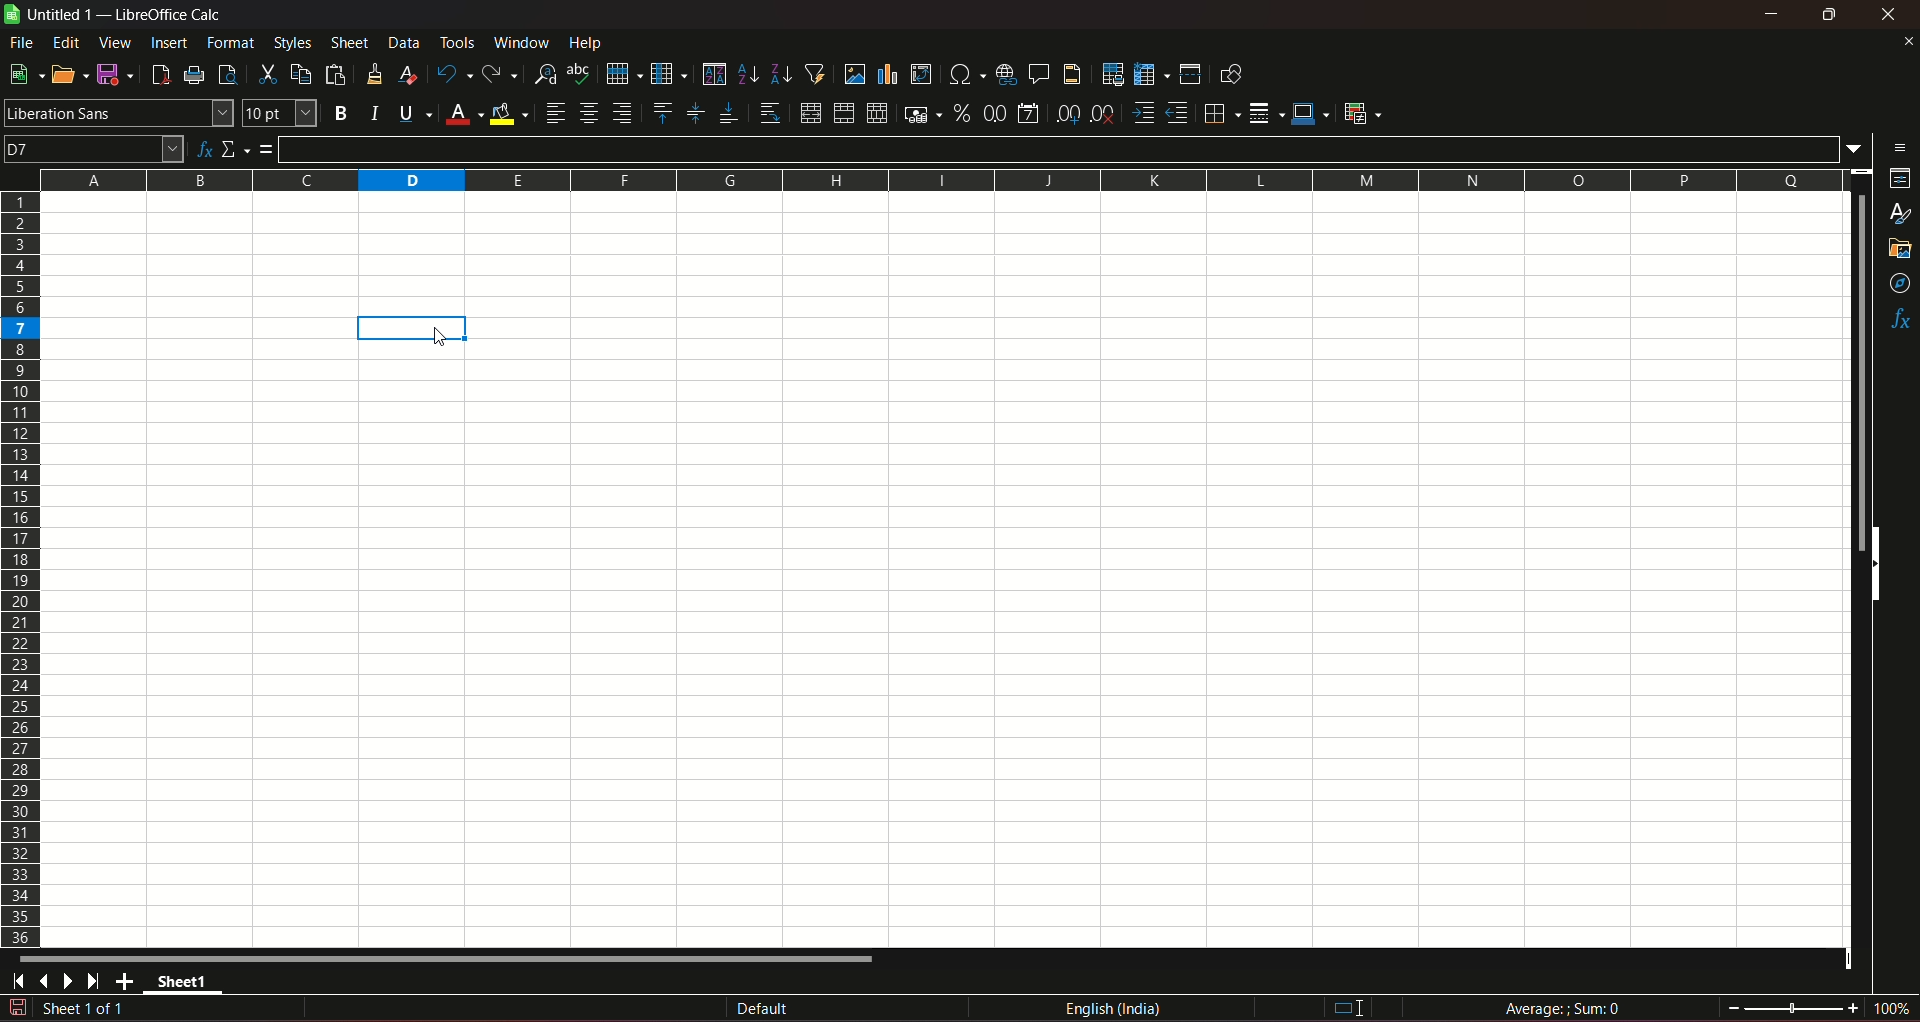  Describe the element at coordinates (232, 42) in the screenshot. I see `format` at that location.